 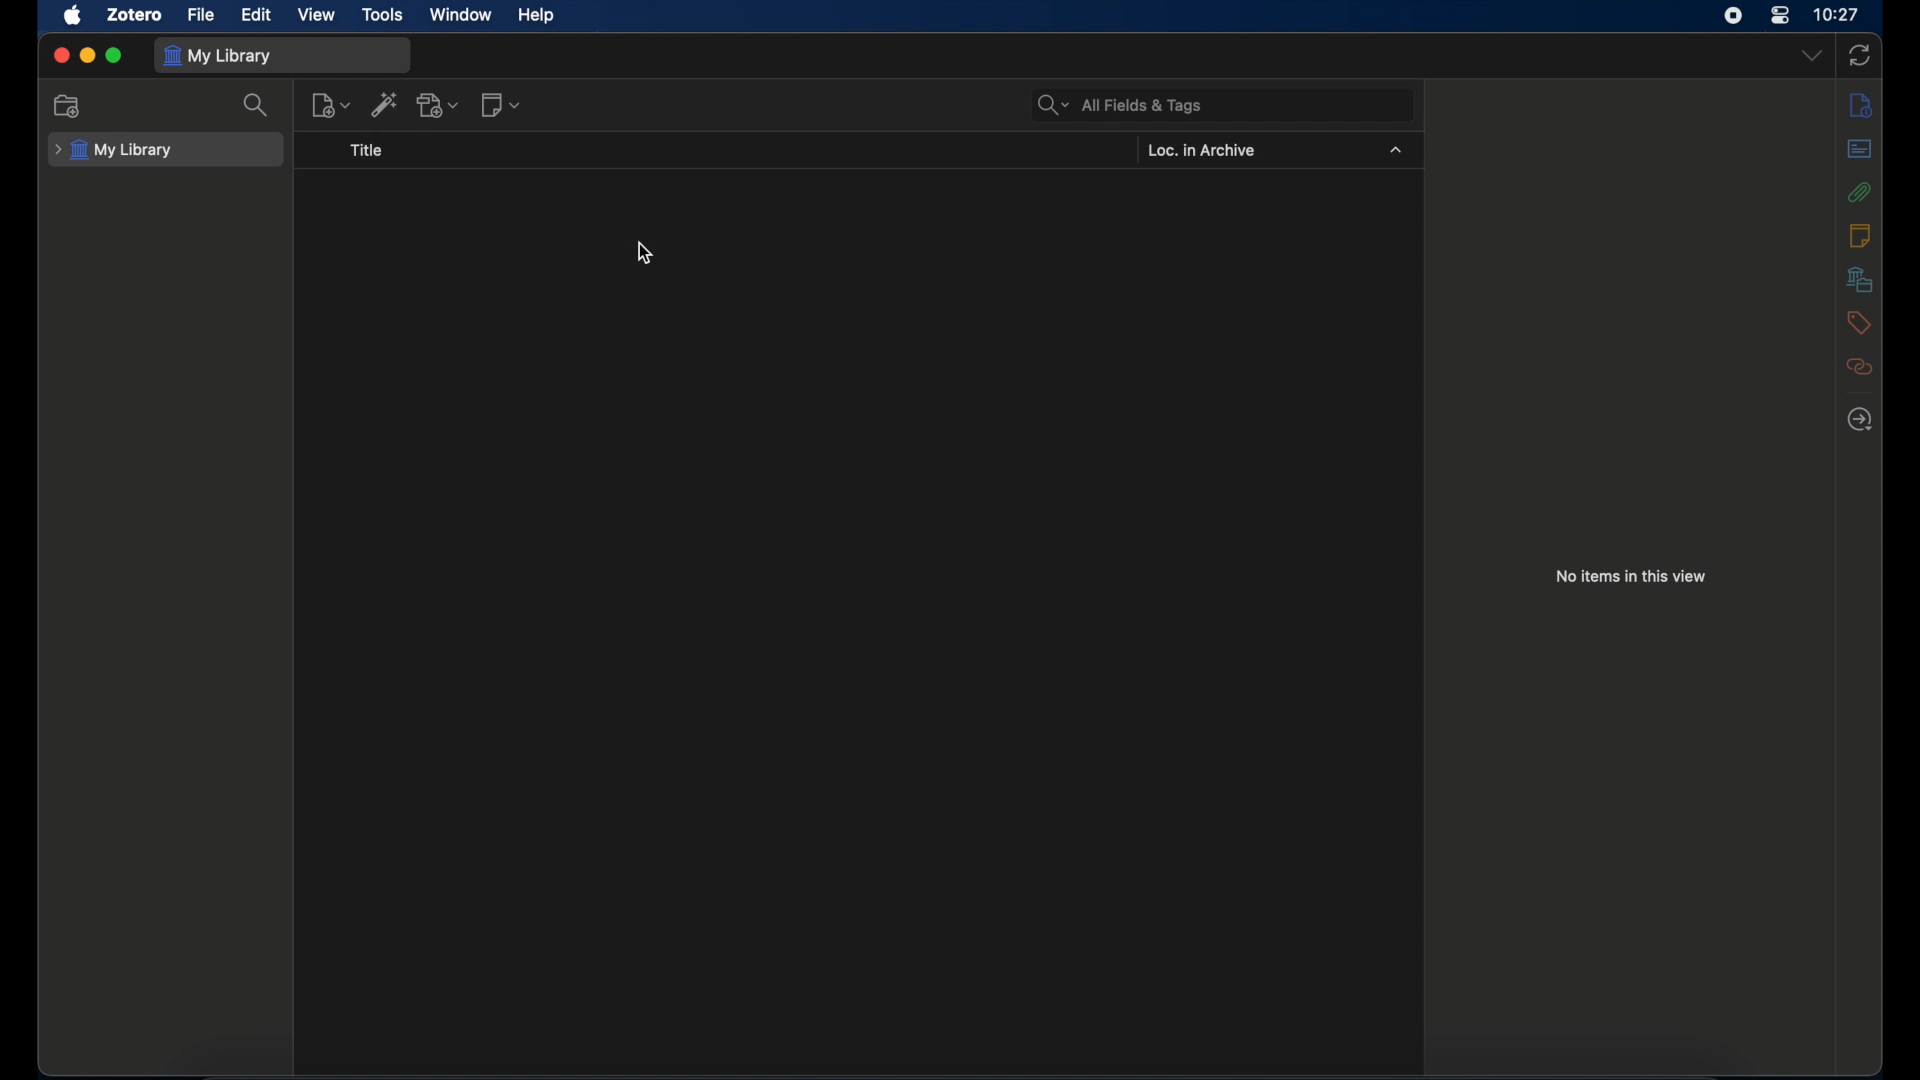 I want to click on dropdown, so click(x=1396, y=151).